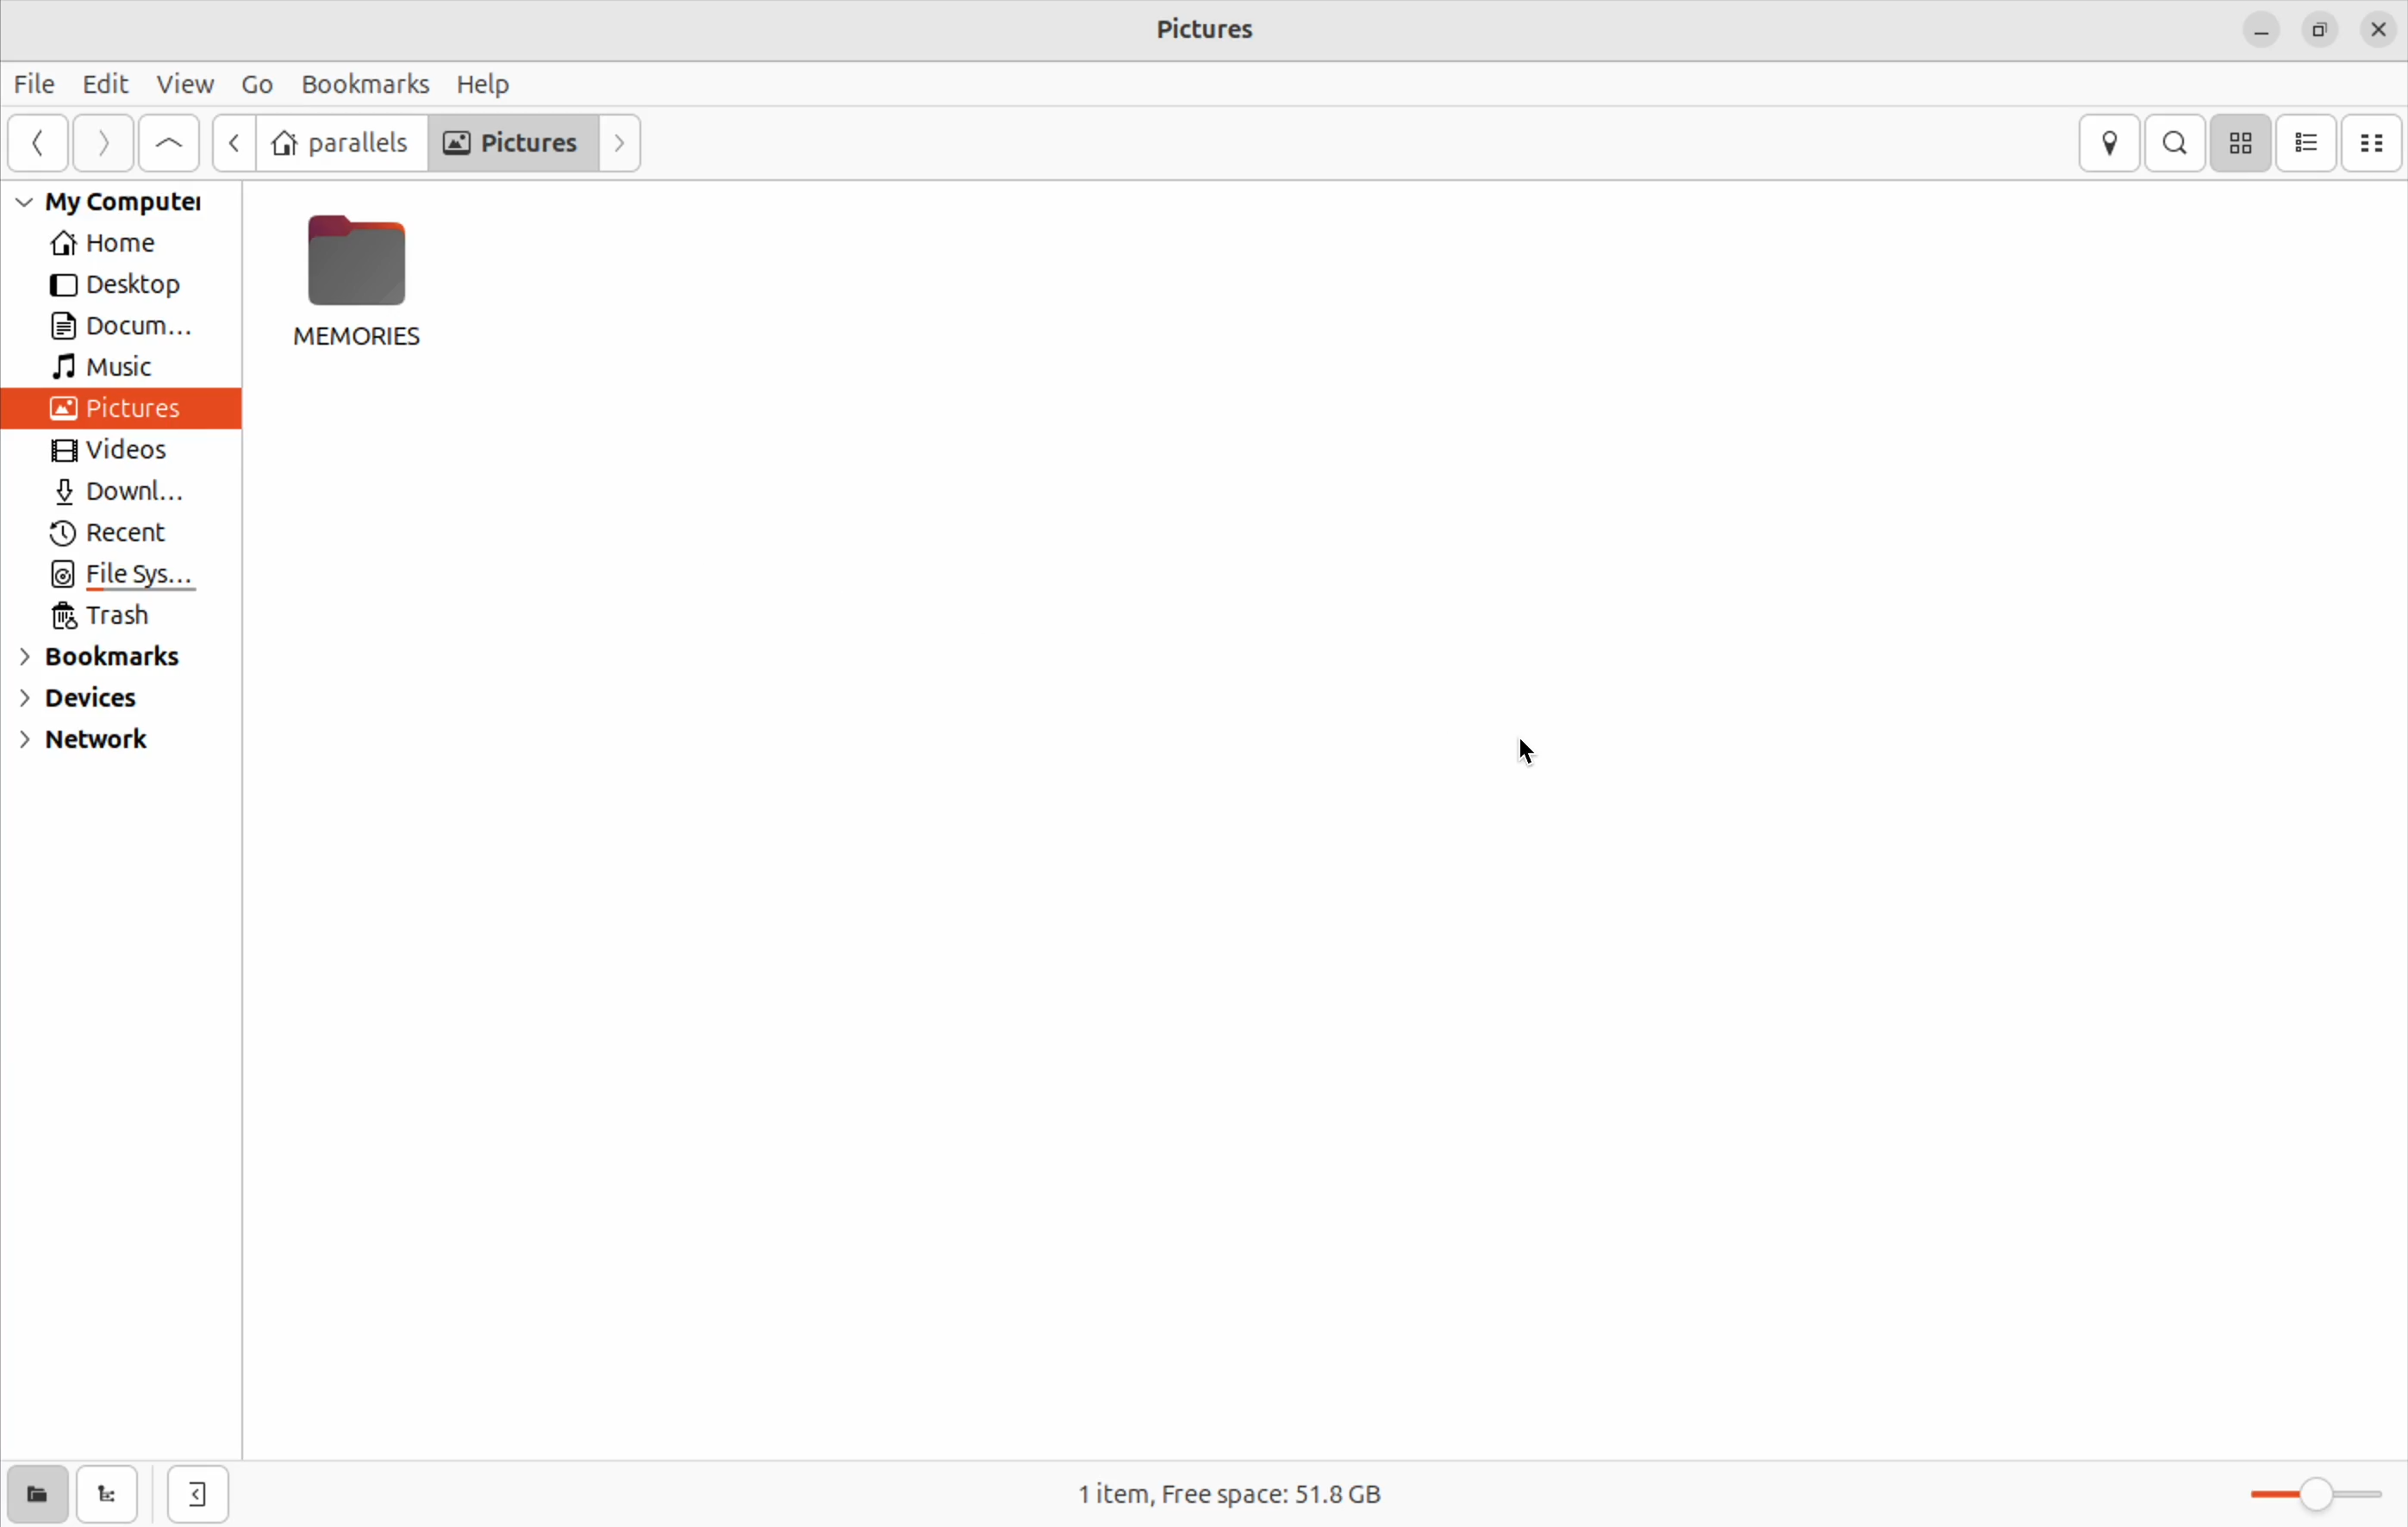 The image size is (2408, 1527). I want to click on compact view, so click(2376, 140).